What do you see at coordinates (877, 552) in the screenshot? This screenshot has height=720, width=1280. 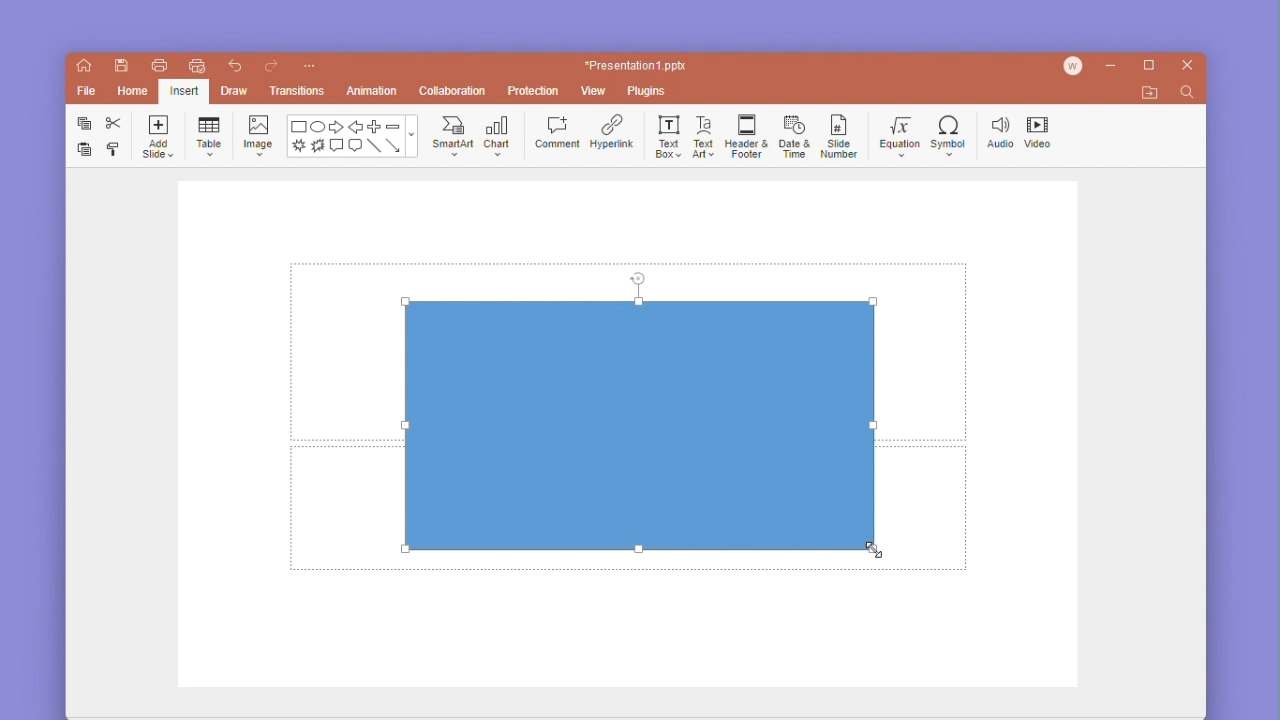 I see `cursor` at bounding box center [877, 552].